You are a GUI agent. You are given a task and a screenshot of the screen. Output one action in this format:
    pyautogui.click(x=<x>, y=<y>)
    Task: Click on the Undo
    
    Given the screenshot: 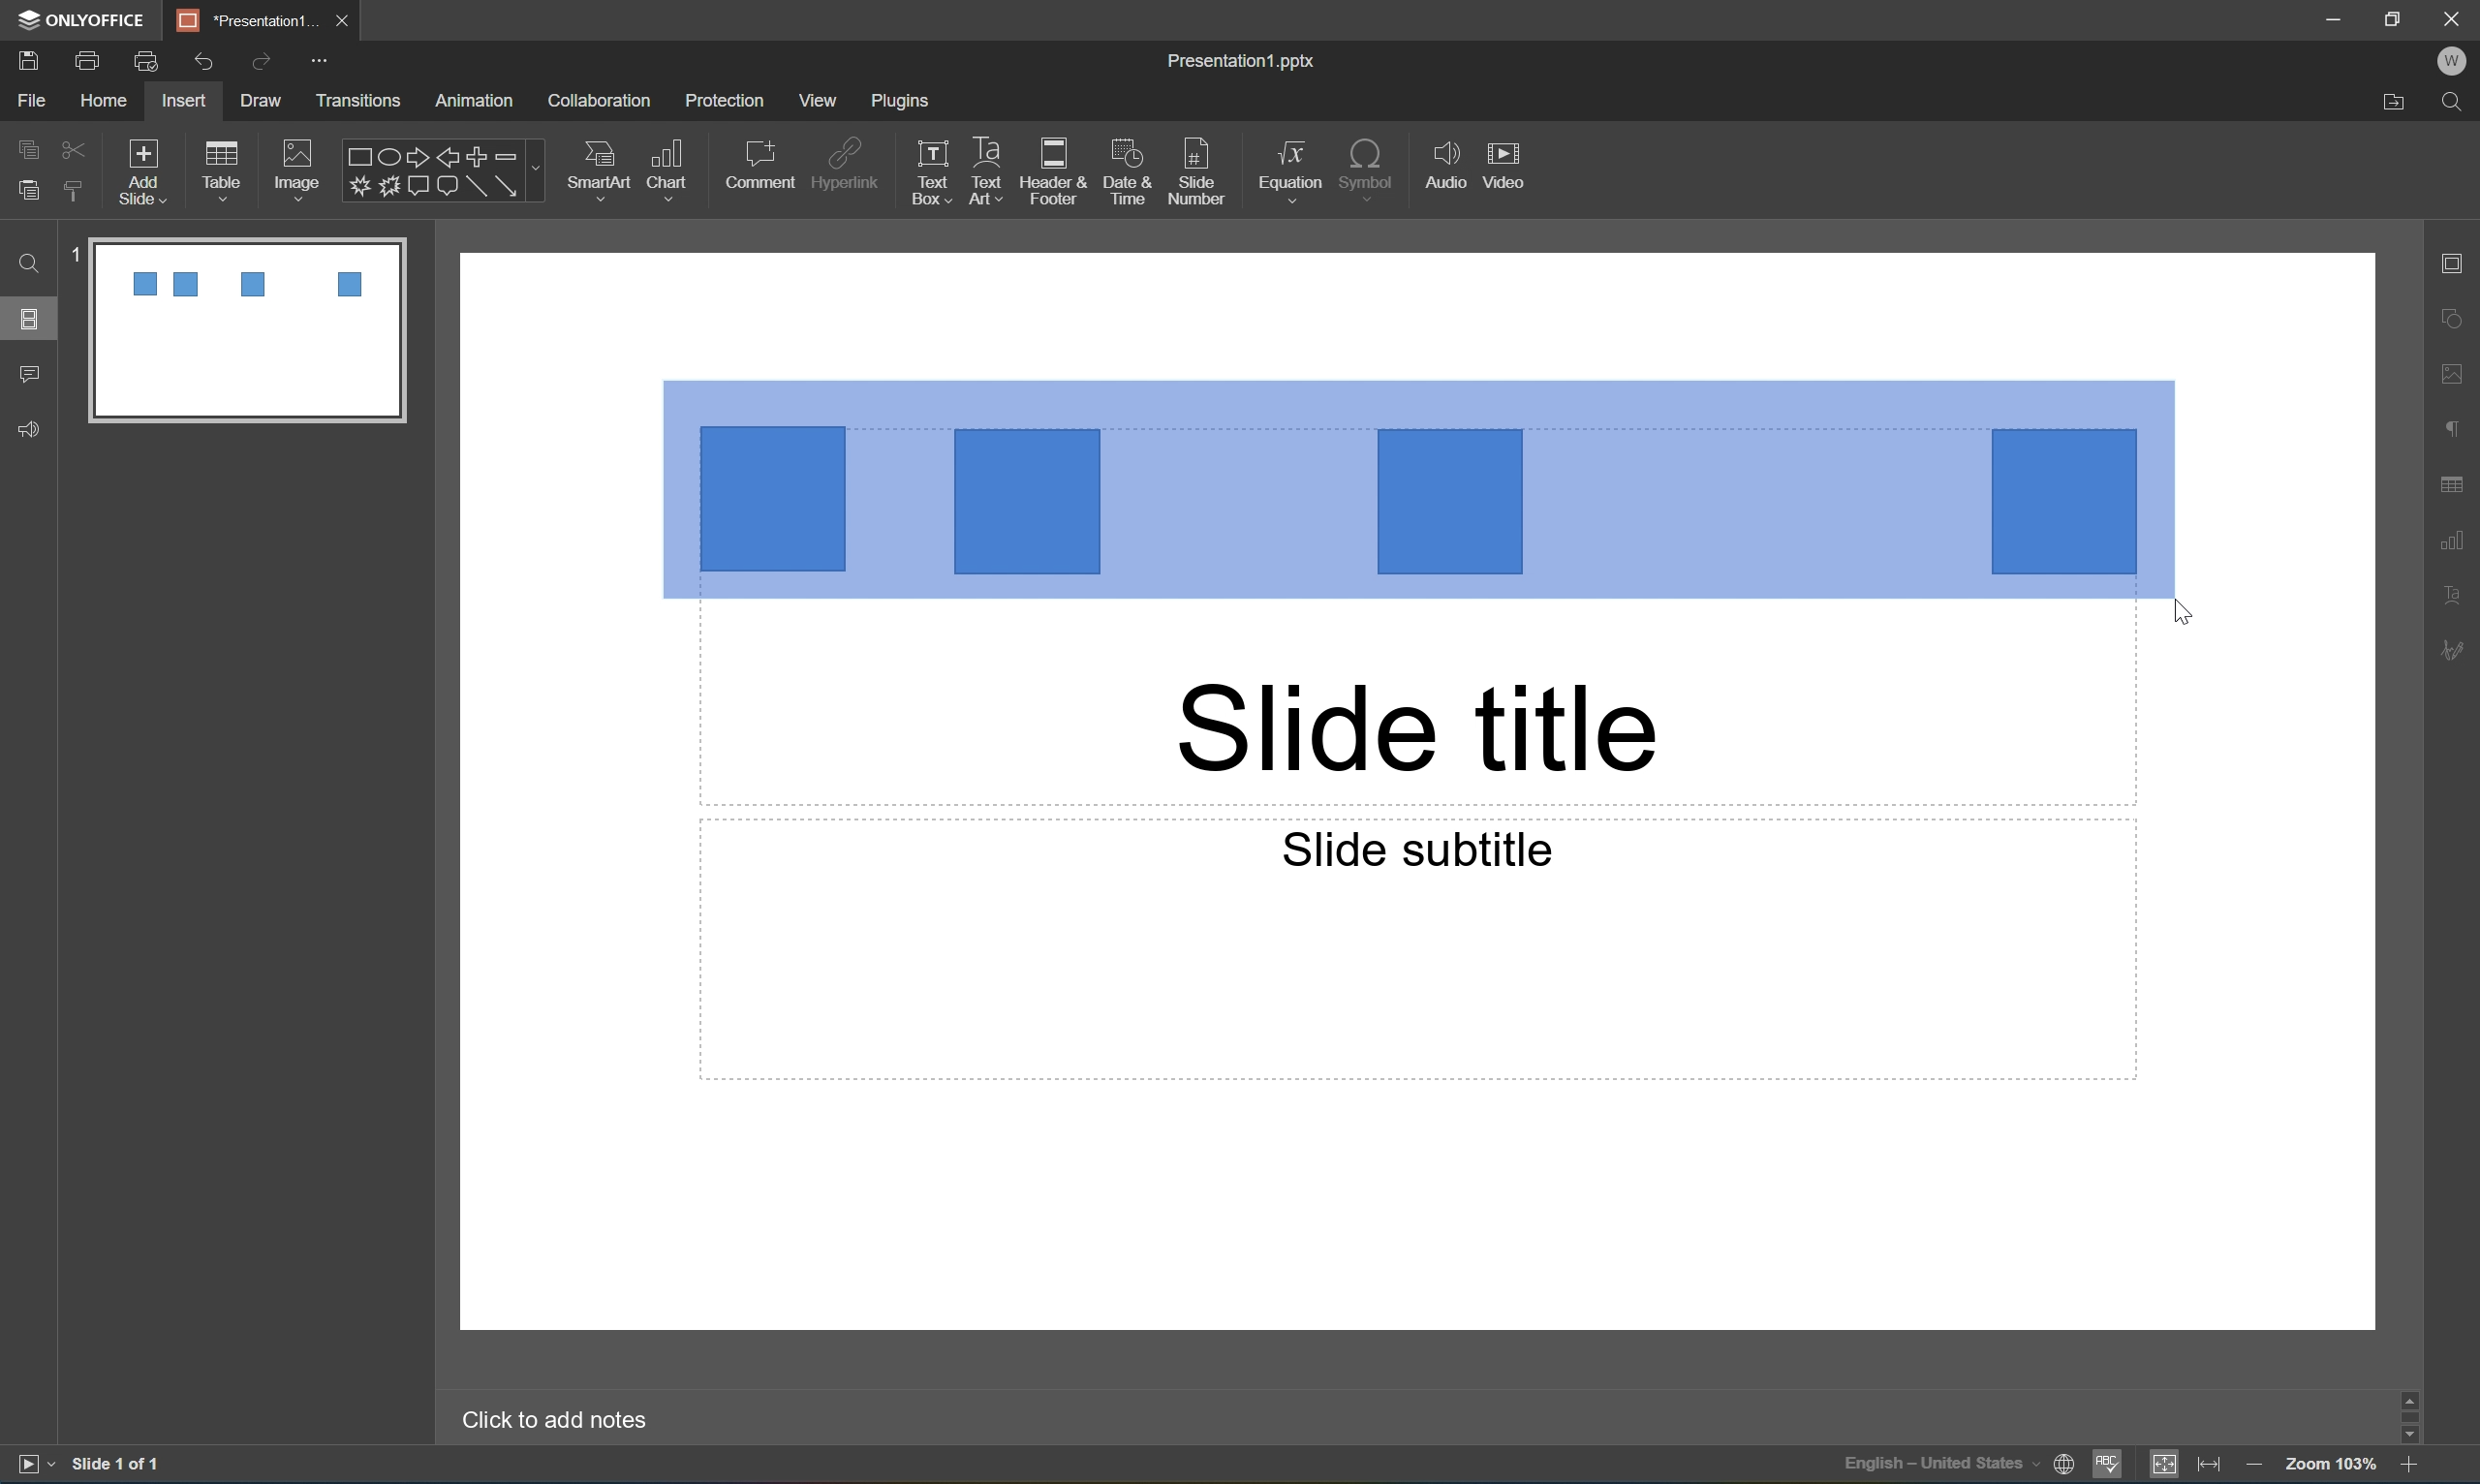 What is the action you would take?
    pyautogui.click(x=203, y=59)
    